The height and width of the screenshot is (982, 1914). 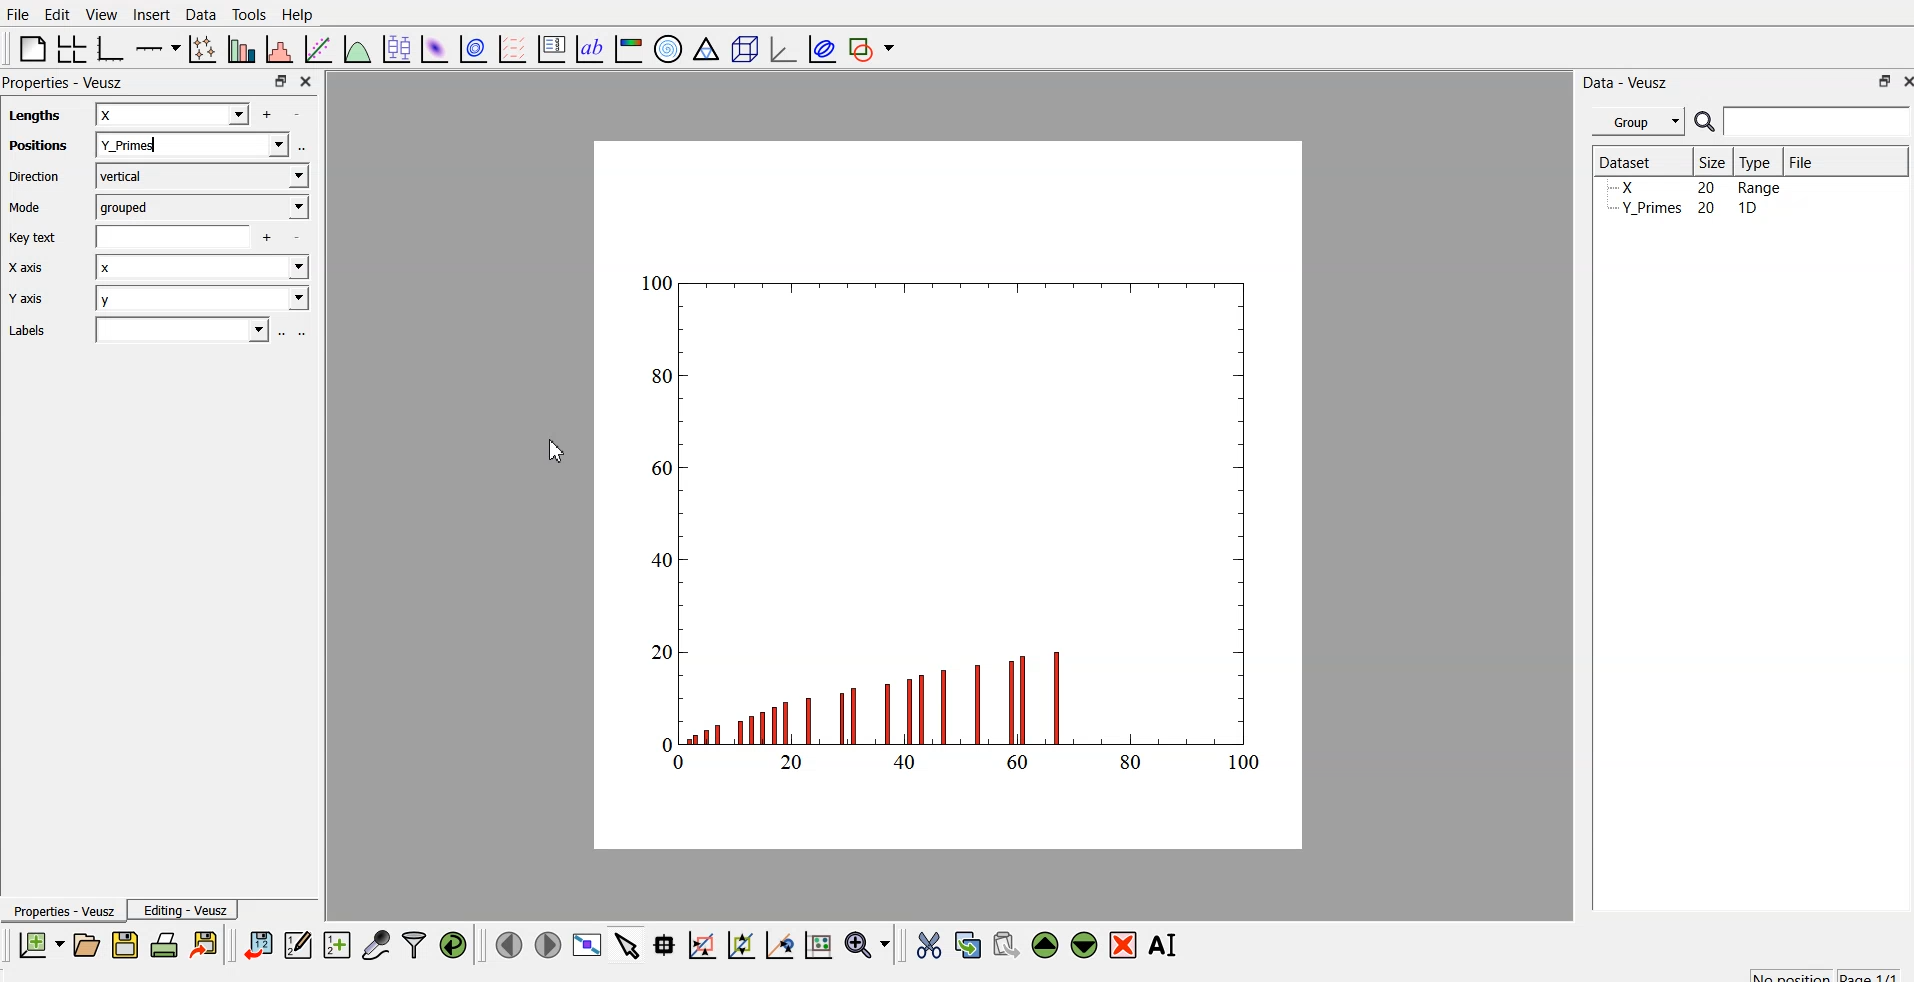 What do you see at coordinates (299, 944) in the screenshot?
I see `editor` at bounding box center [299, 944].